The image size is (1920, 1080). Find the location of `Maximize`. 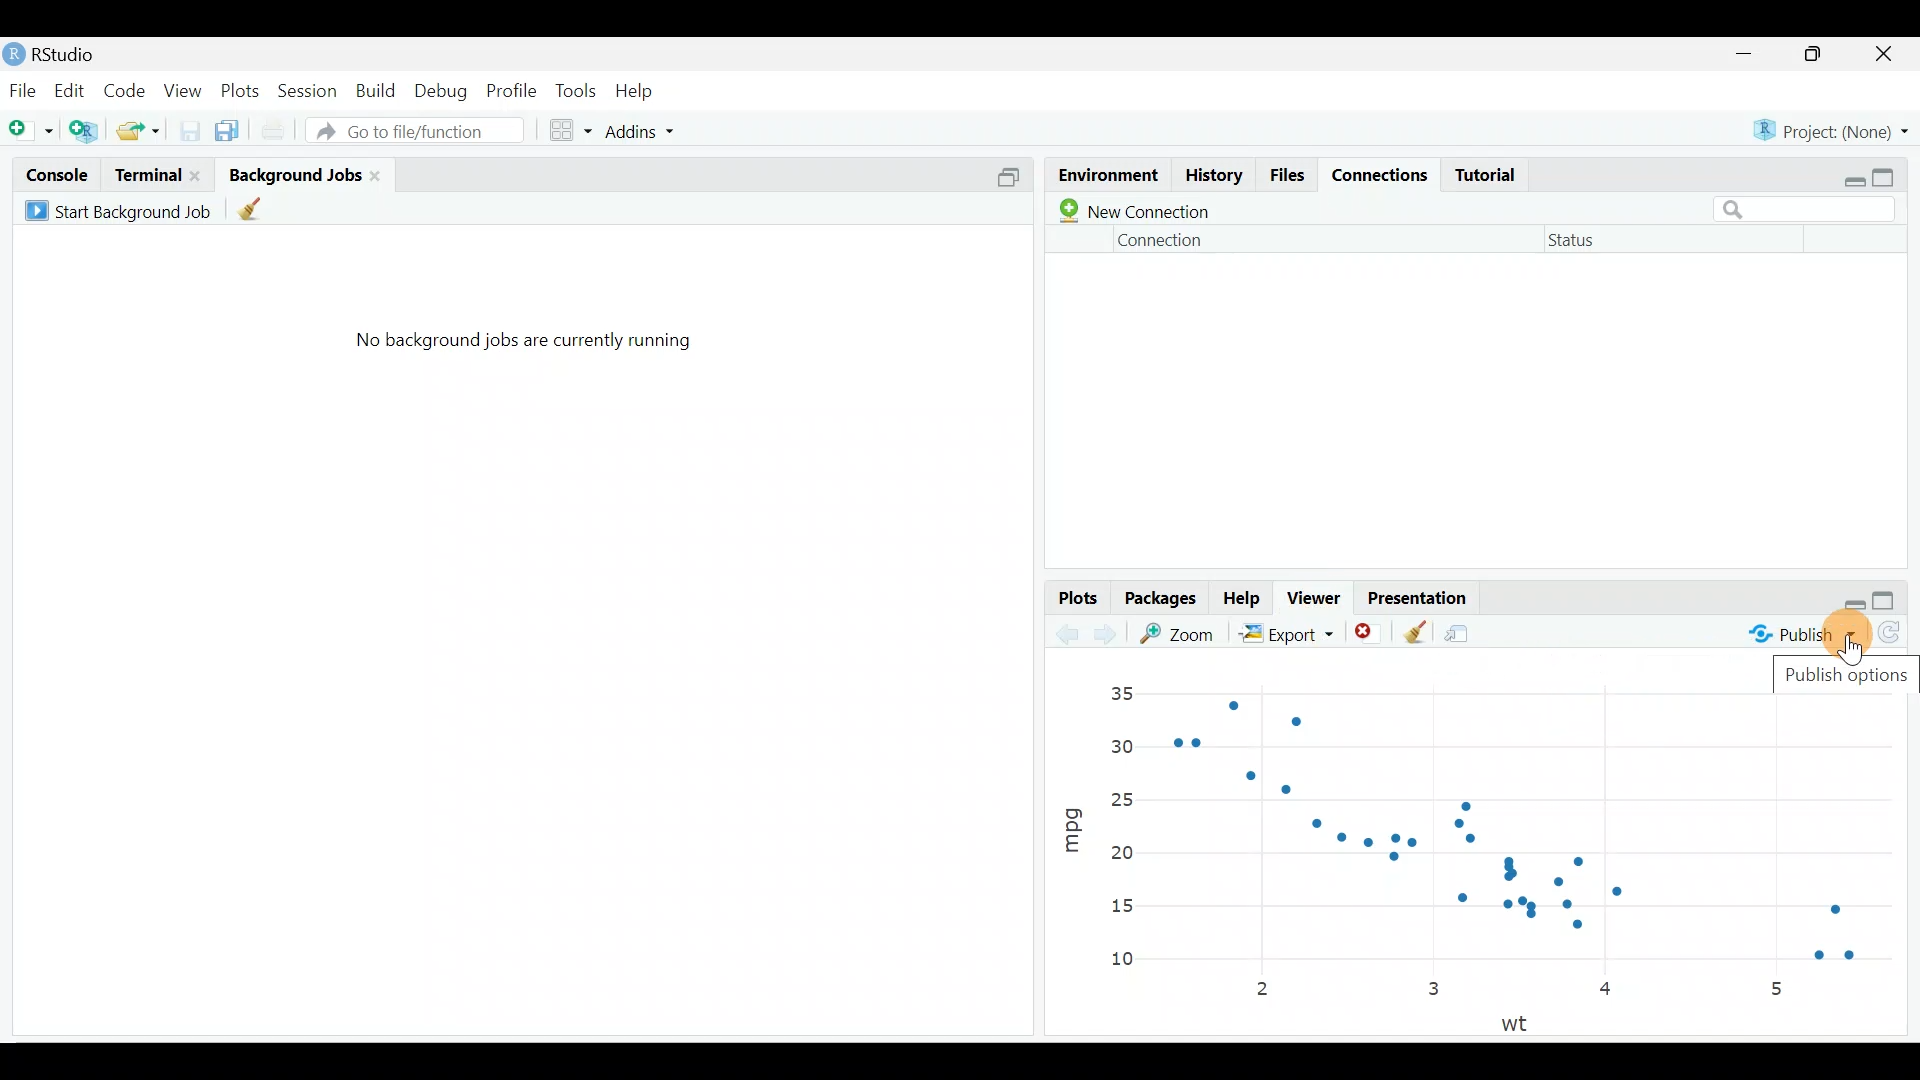

Maximize is located at coordinates (1897, 178).